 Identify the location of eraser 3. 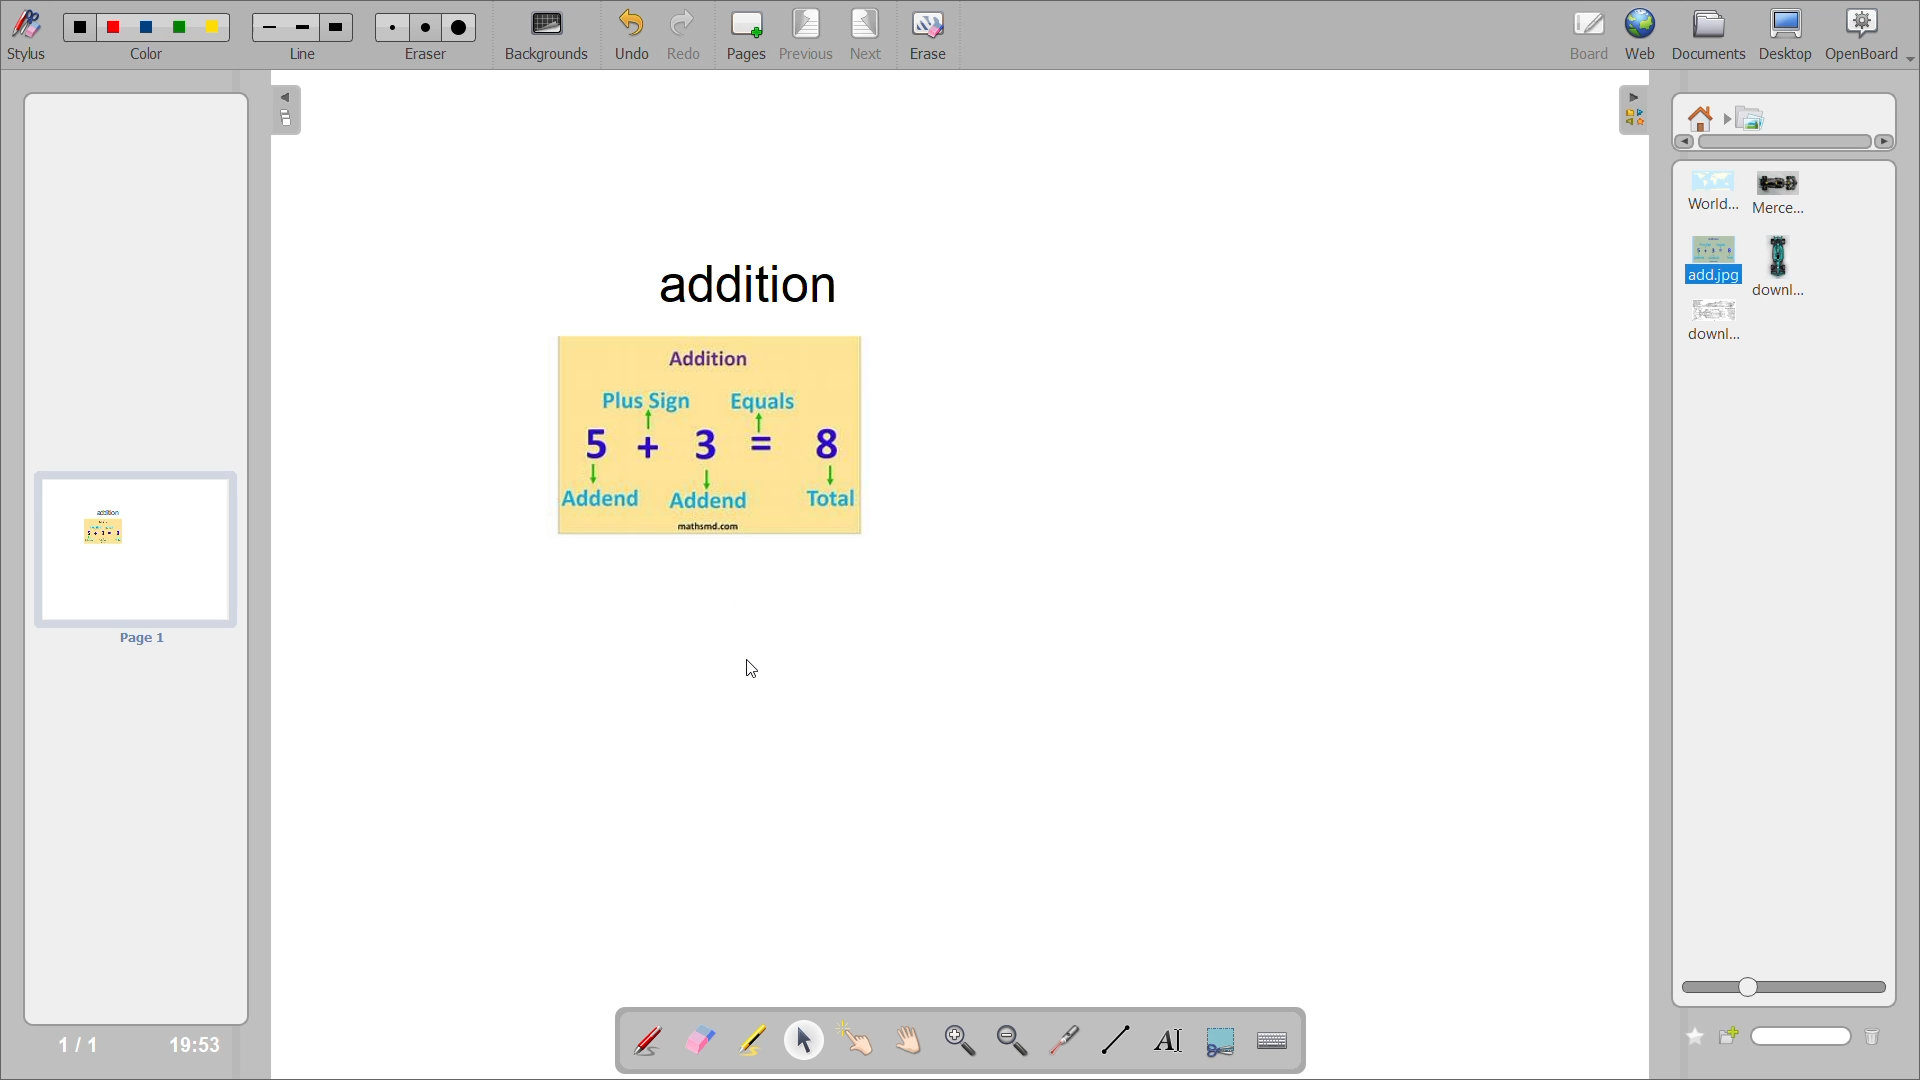
(460, 26).